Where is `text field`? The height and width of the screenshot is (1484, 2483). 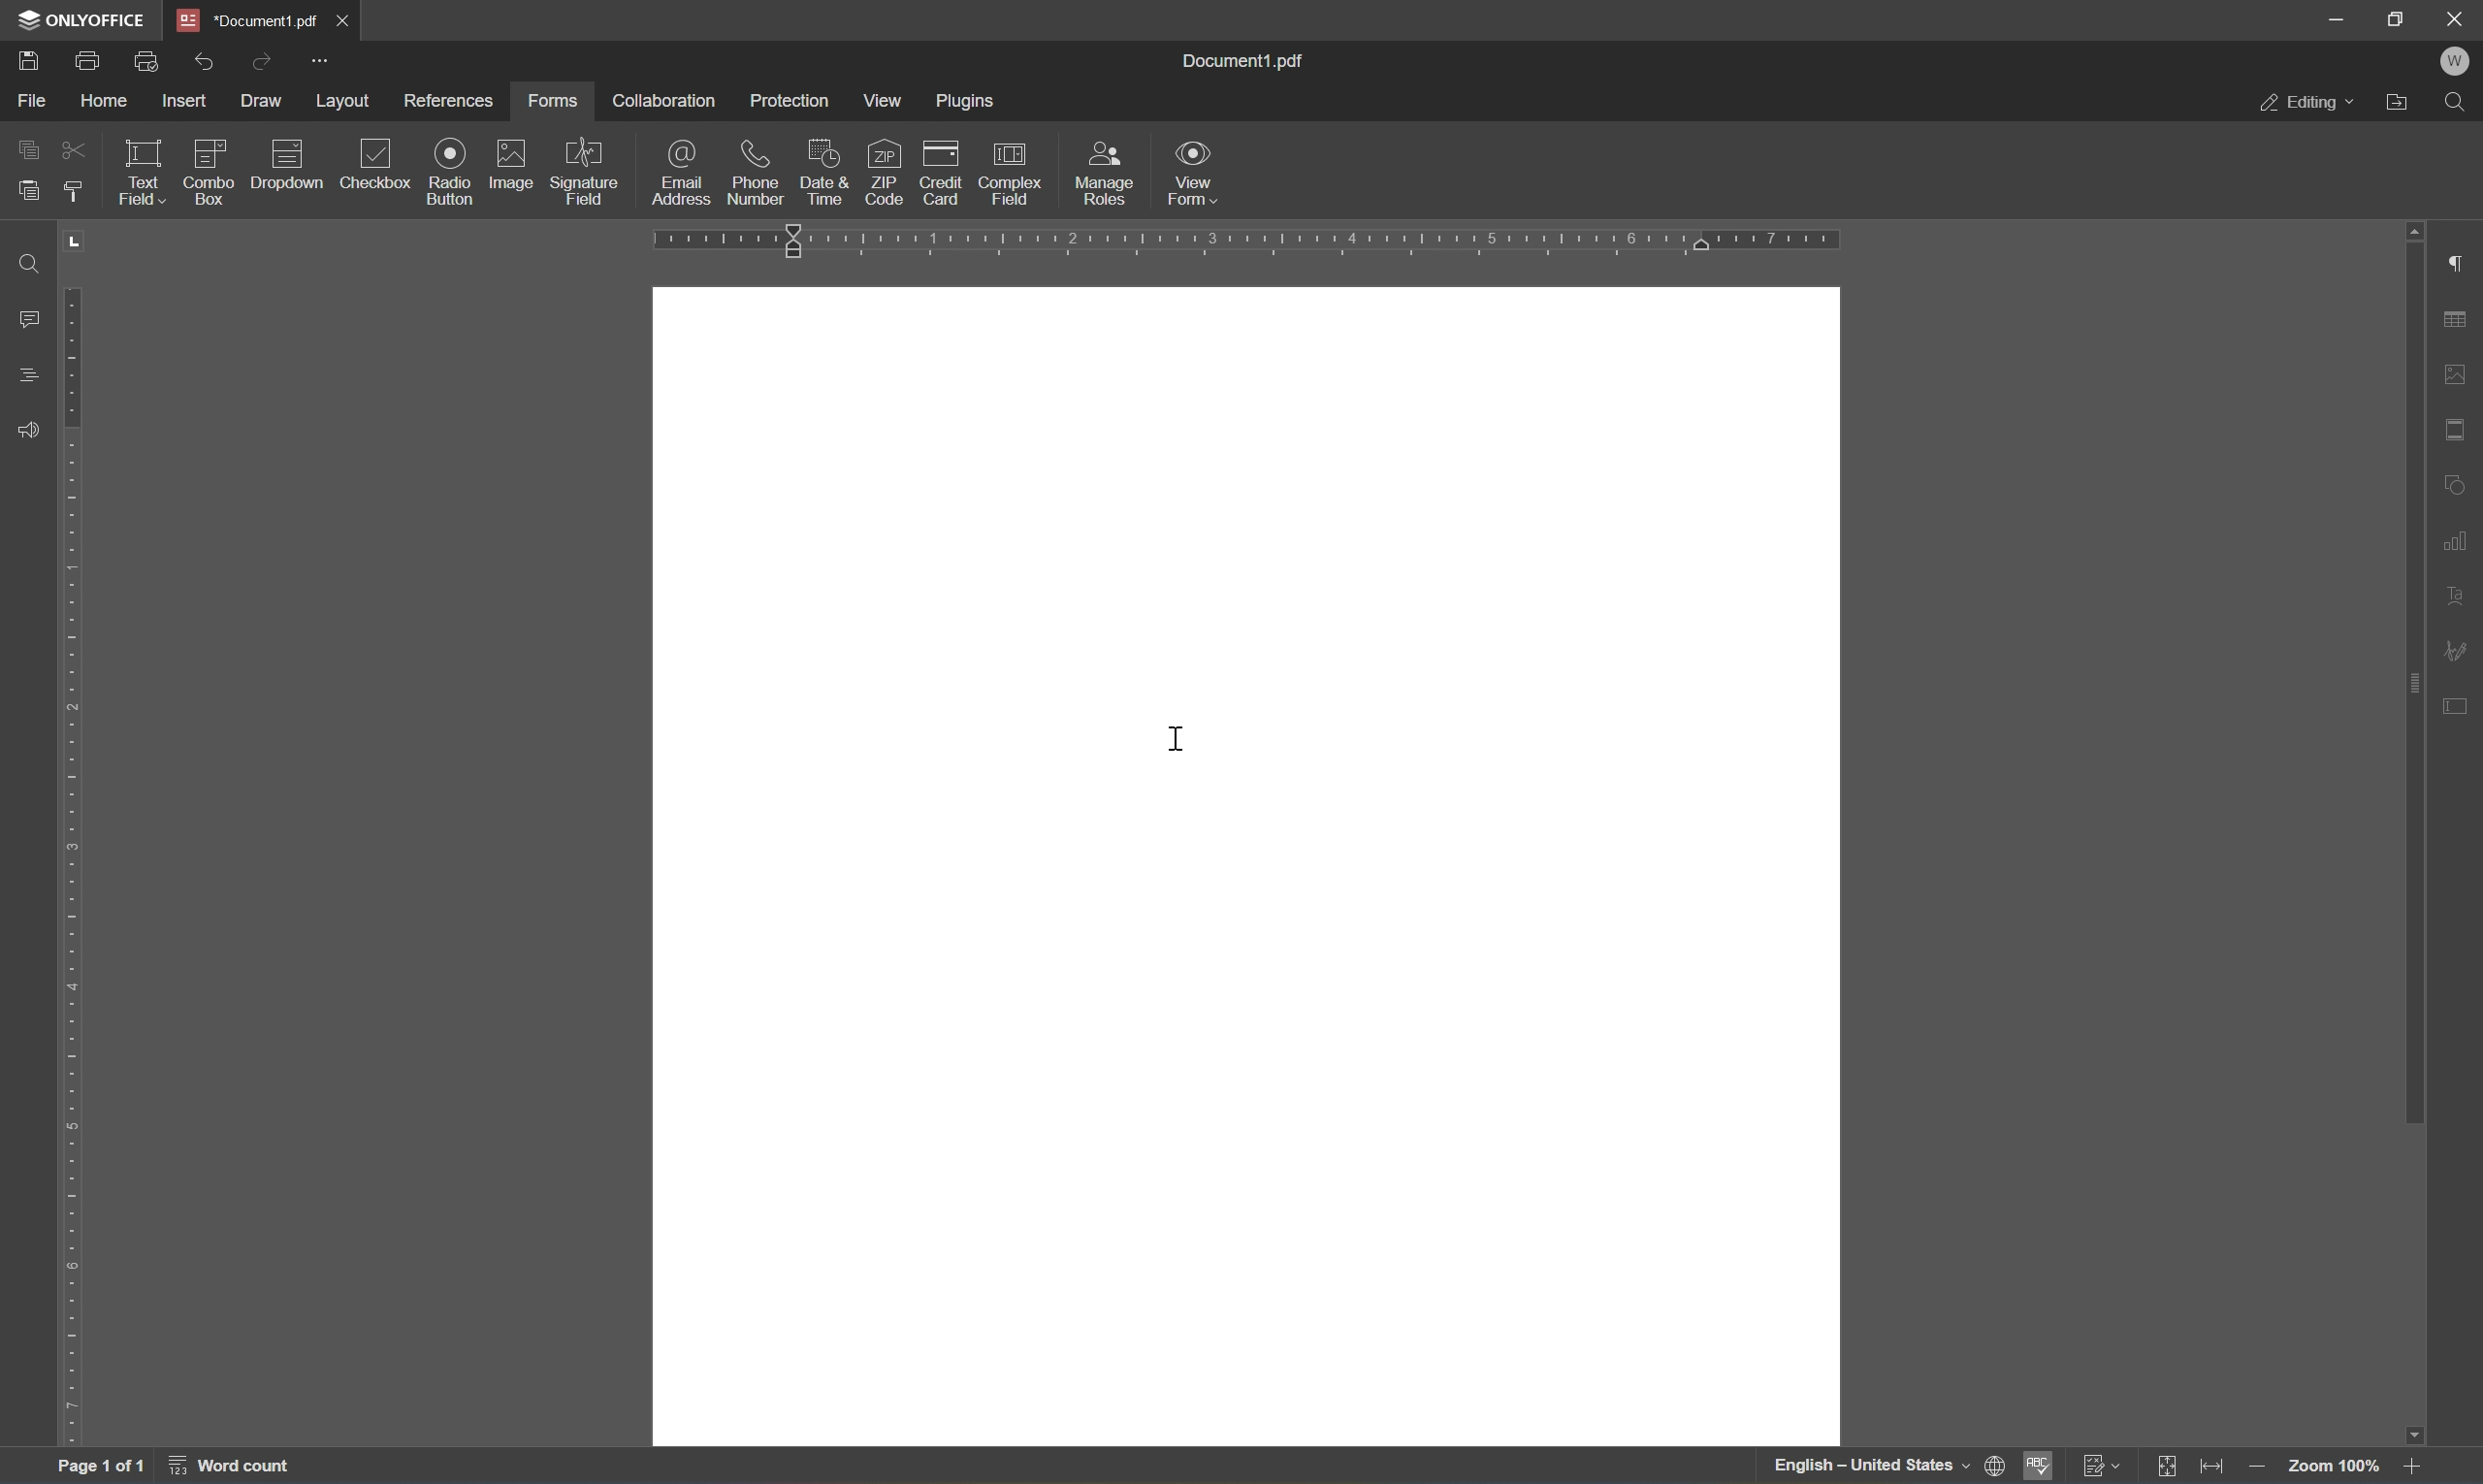
text field is located at coordinates (138, 169).